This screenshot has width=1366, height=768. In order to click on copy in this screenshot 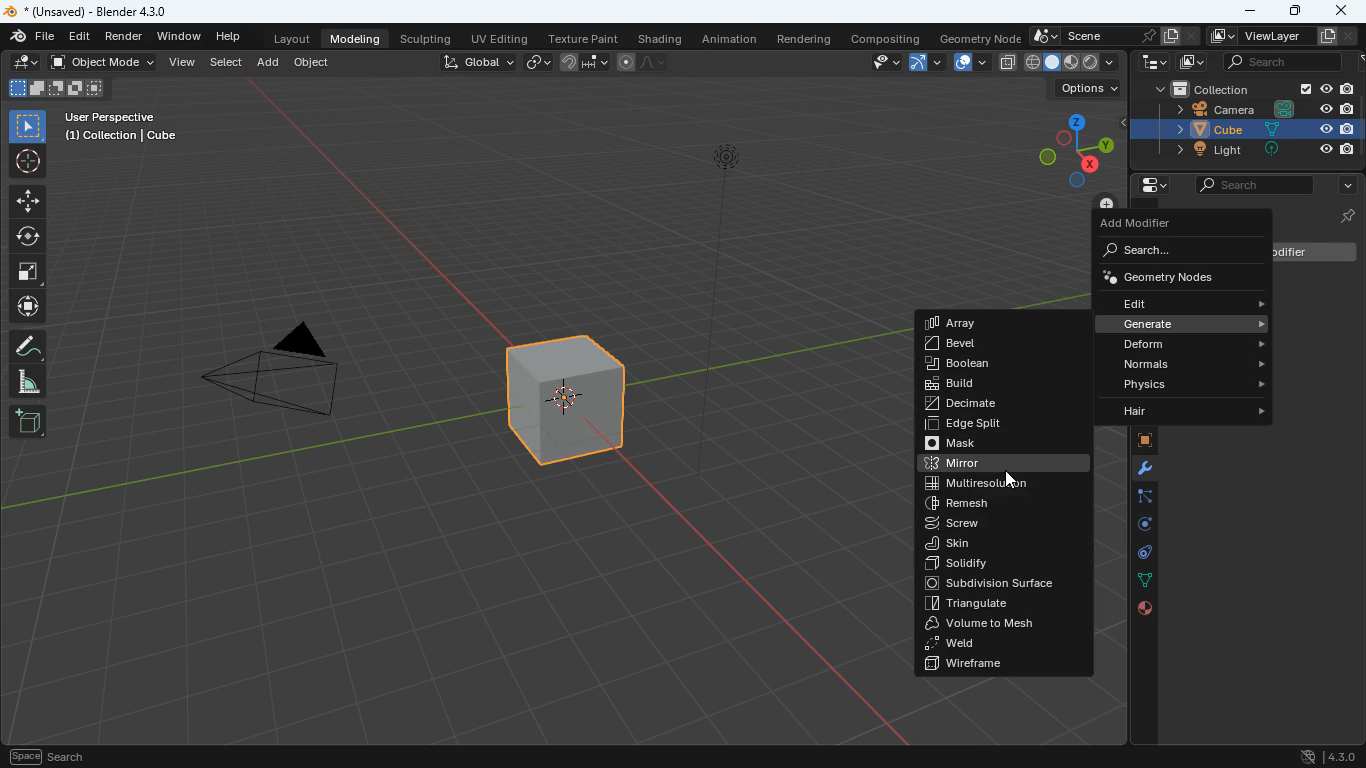, I will do `click(1006, 61)`.